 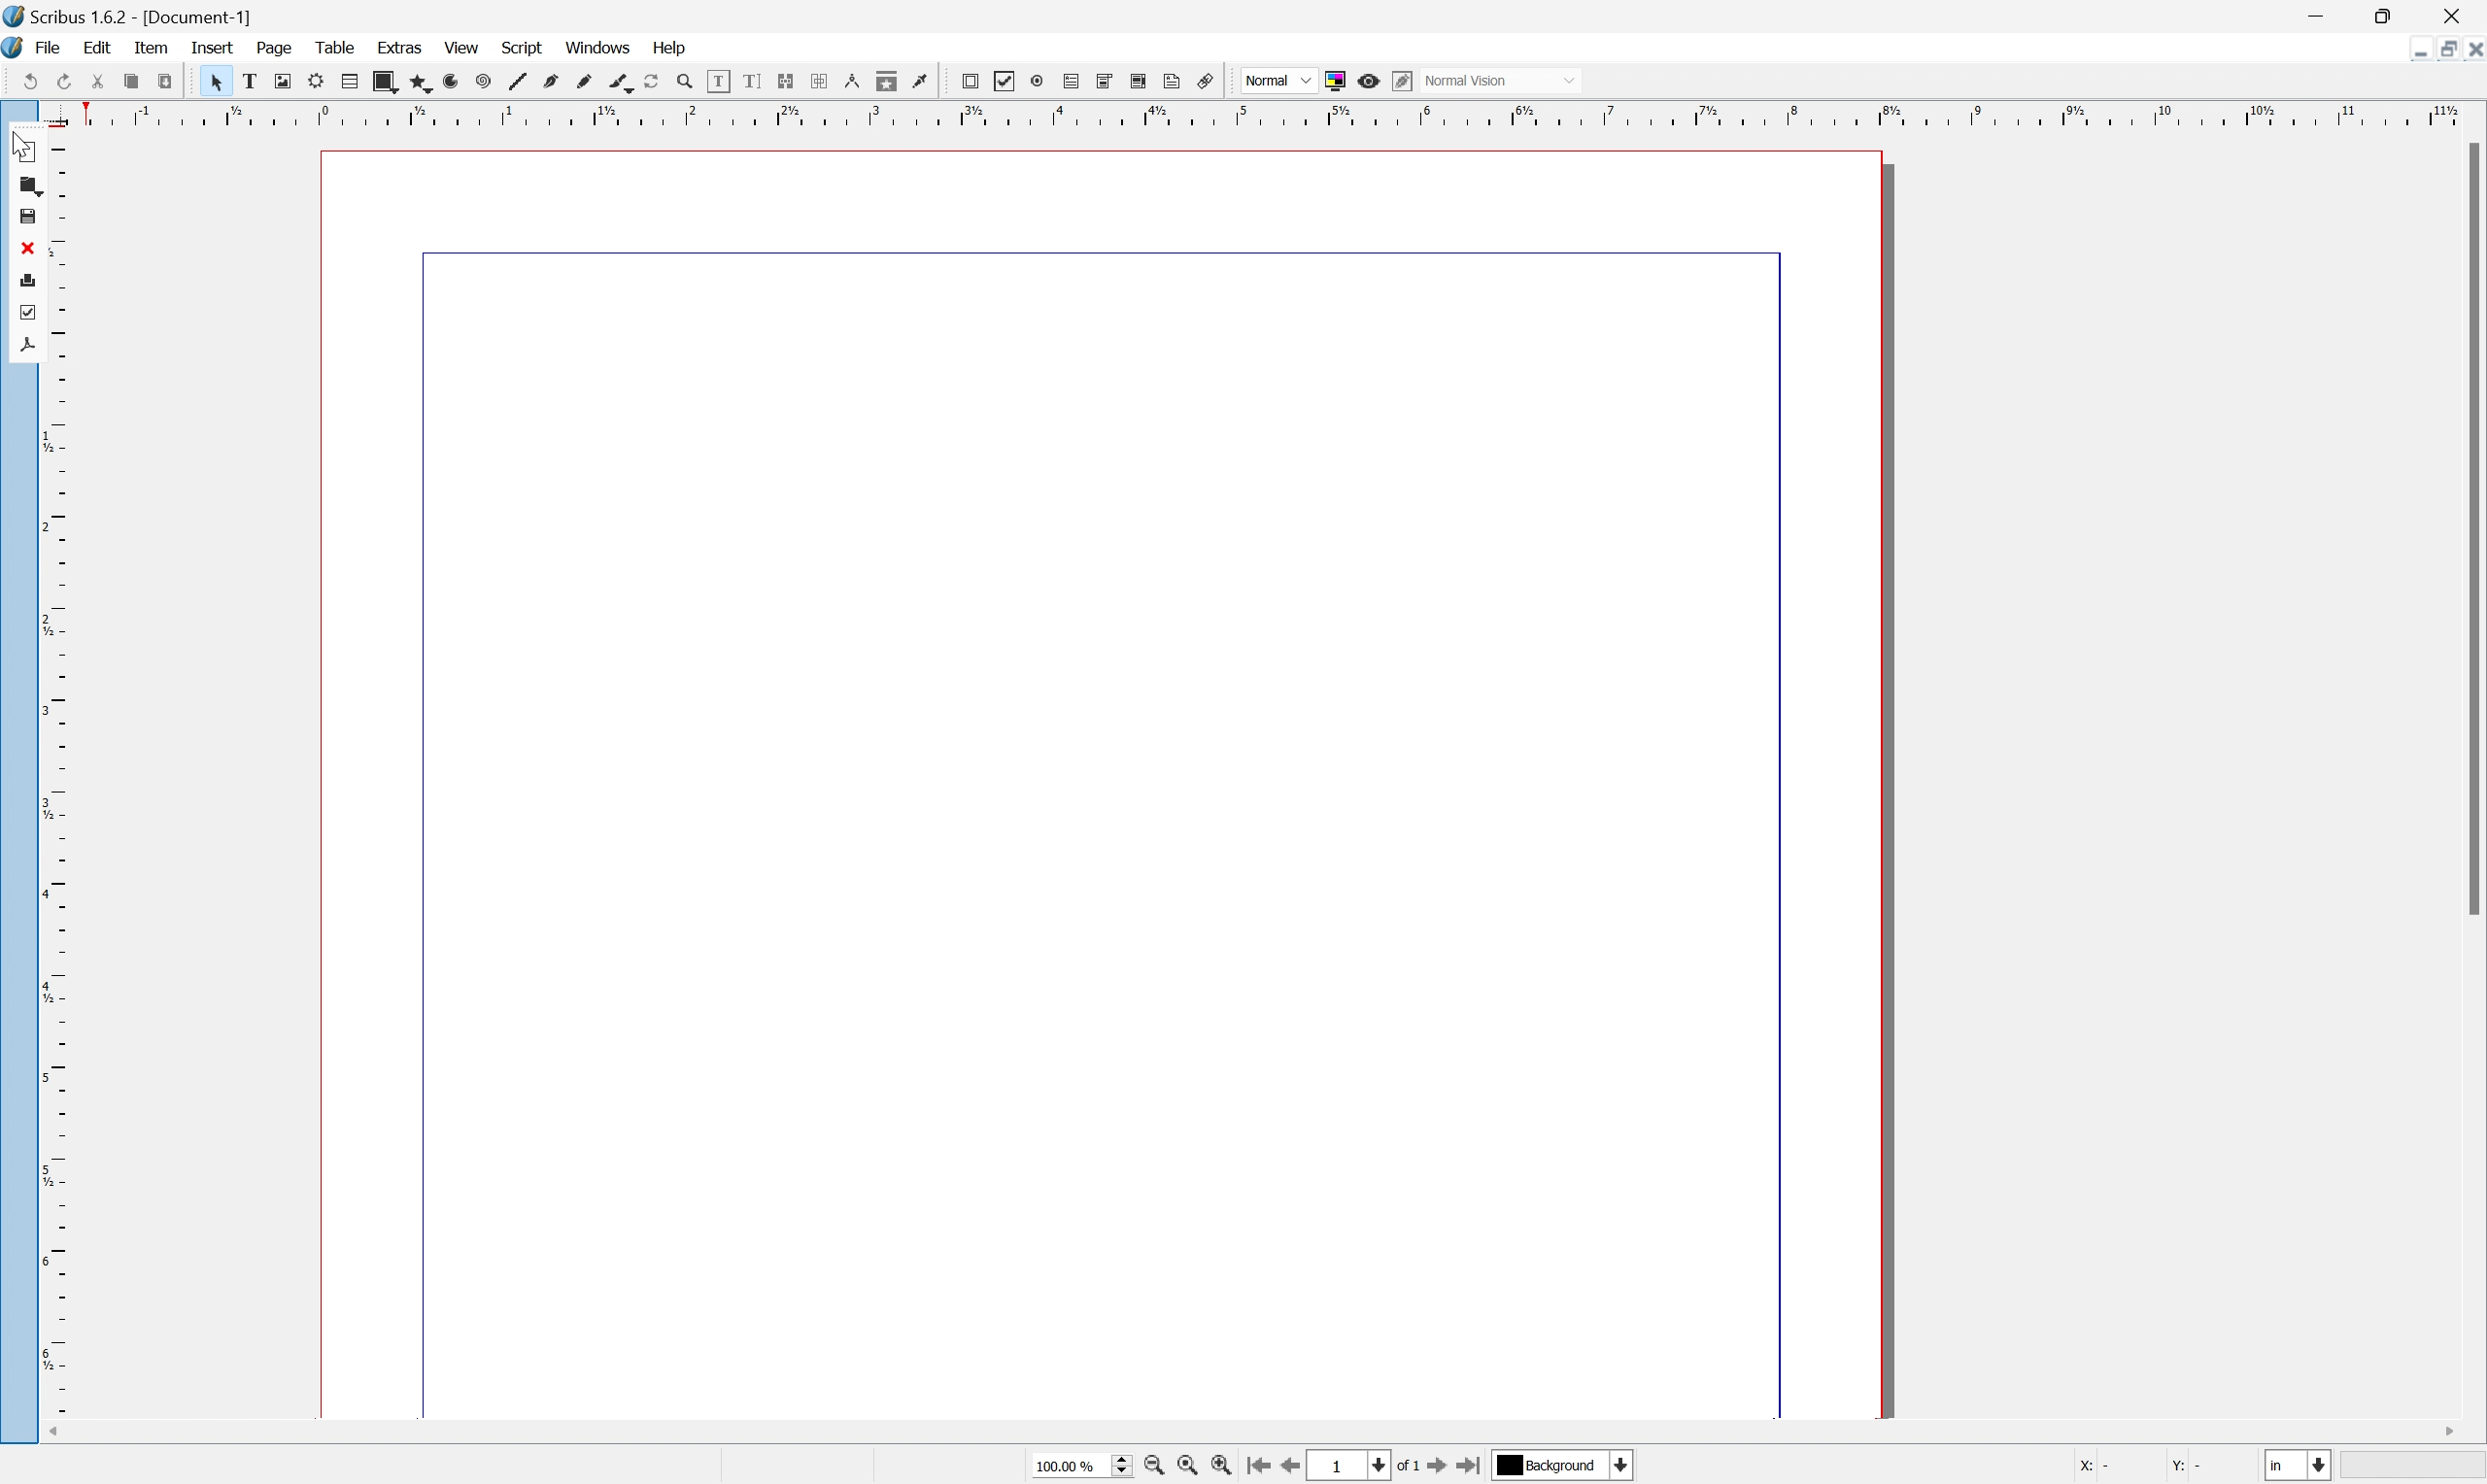 I want to click on restore down, so click(x=2442, y=51).